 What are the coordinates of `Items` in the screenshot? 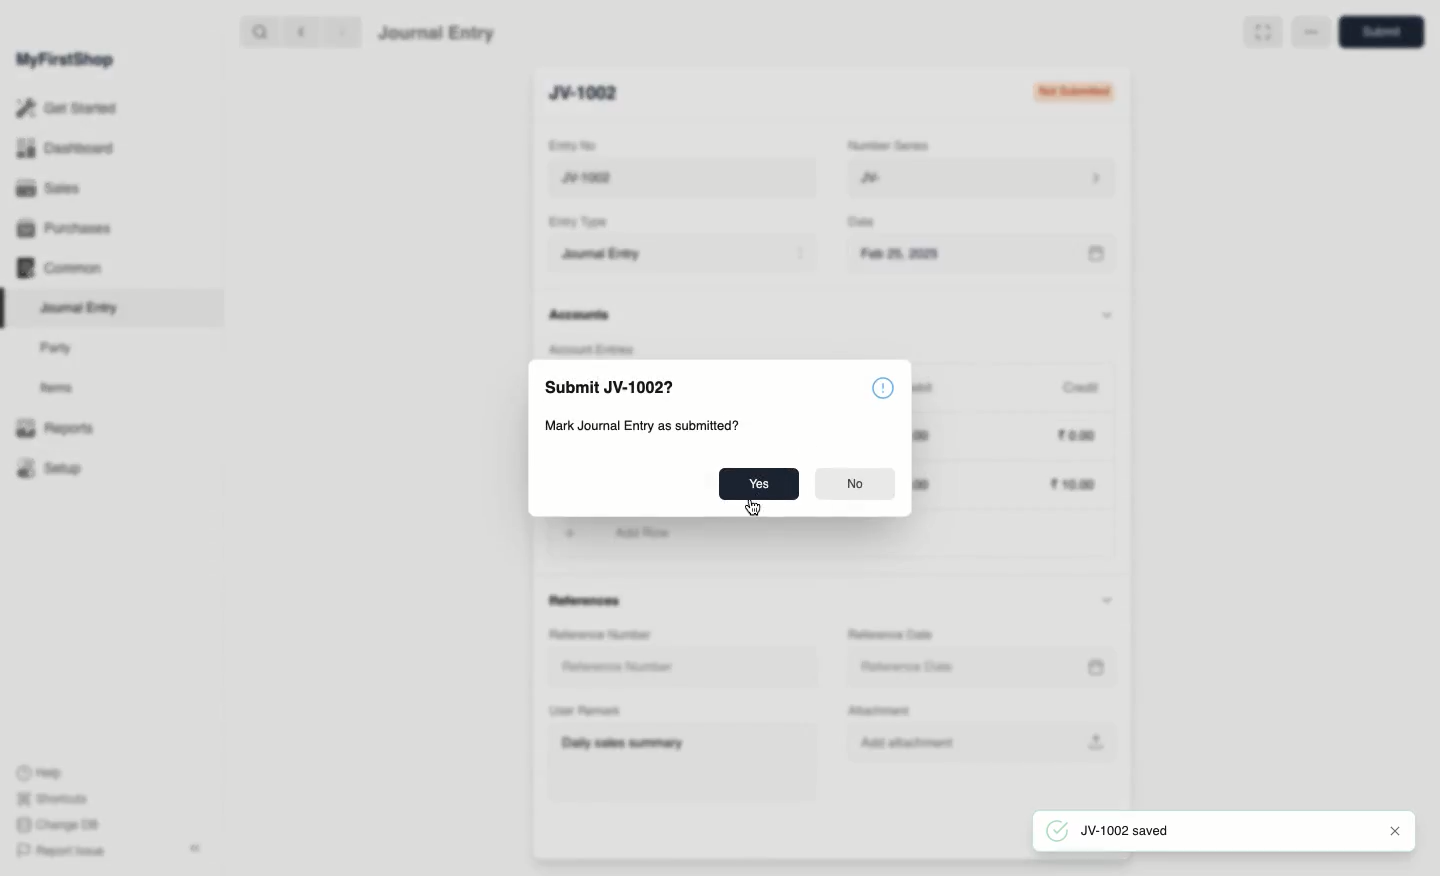 It's located at (62, 388).